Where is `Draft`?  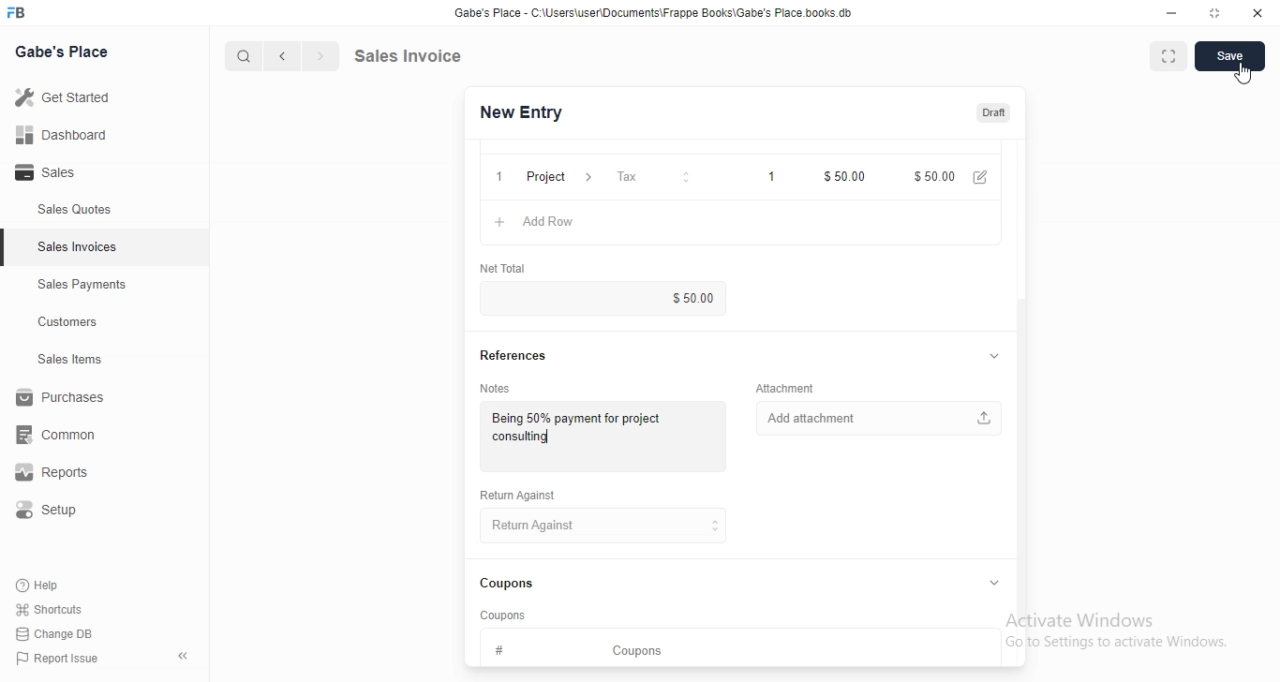
Draft is located at coordinates (995, 113).